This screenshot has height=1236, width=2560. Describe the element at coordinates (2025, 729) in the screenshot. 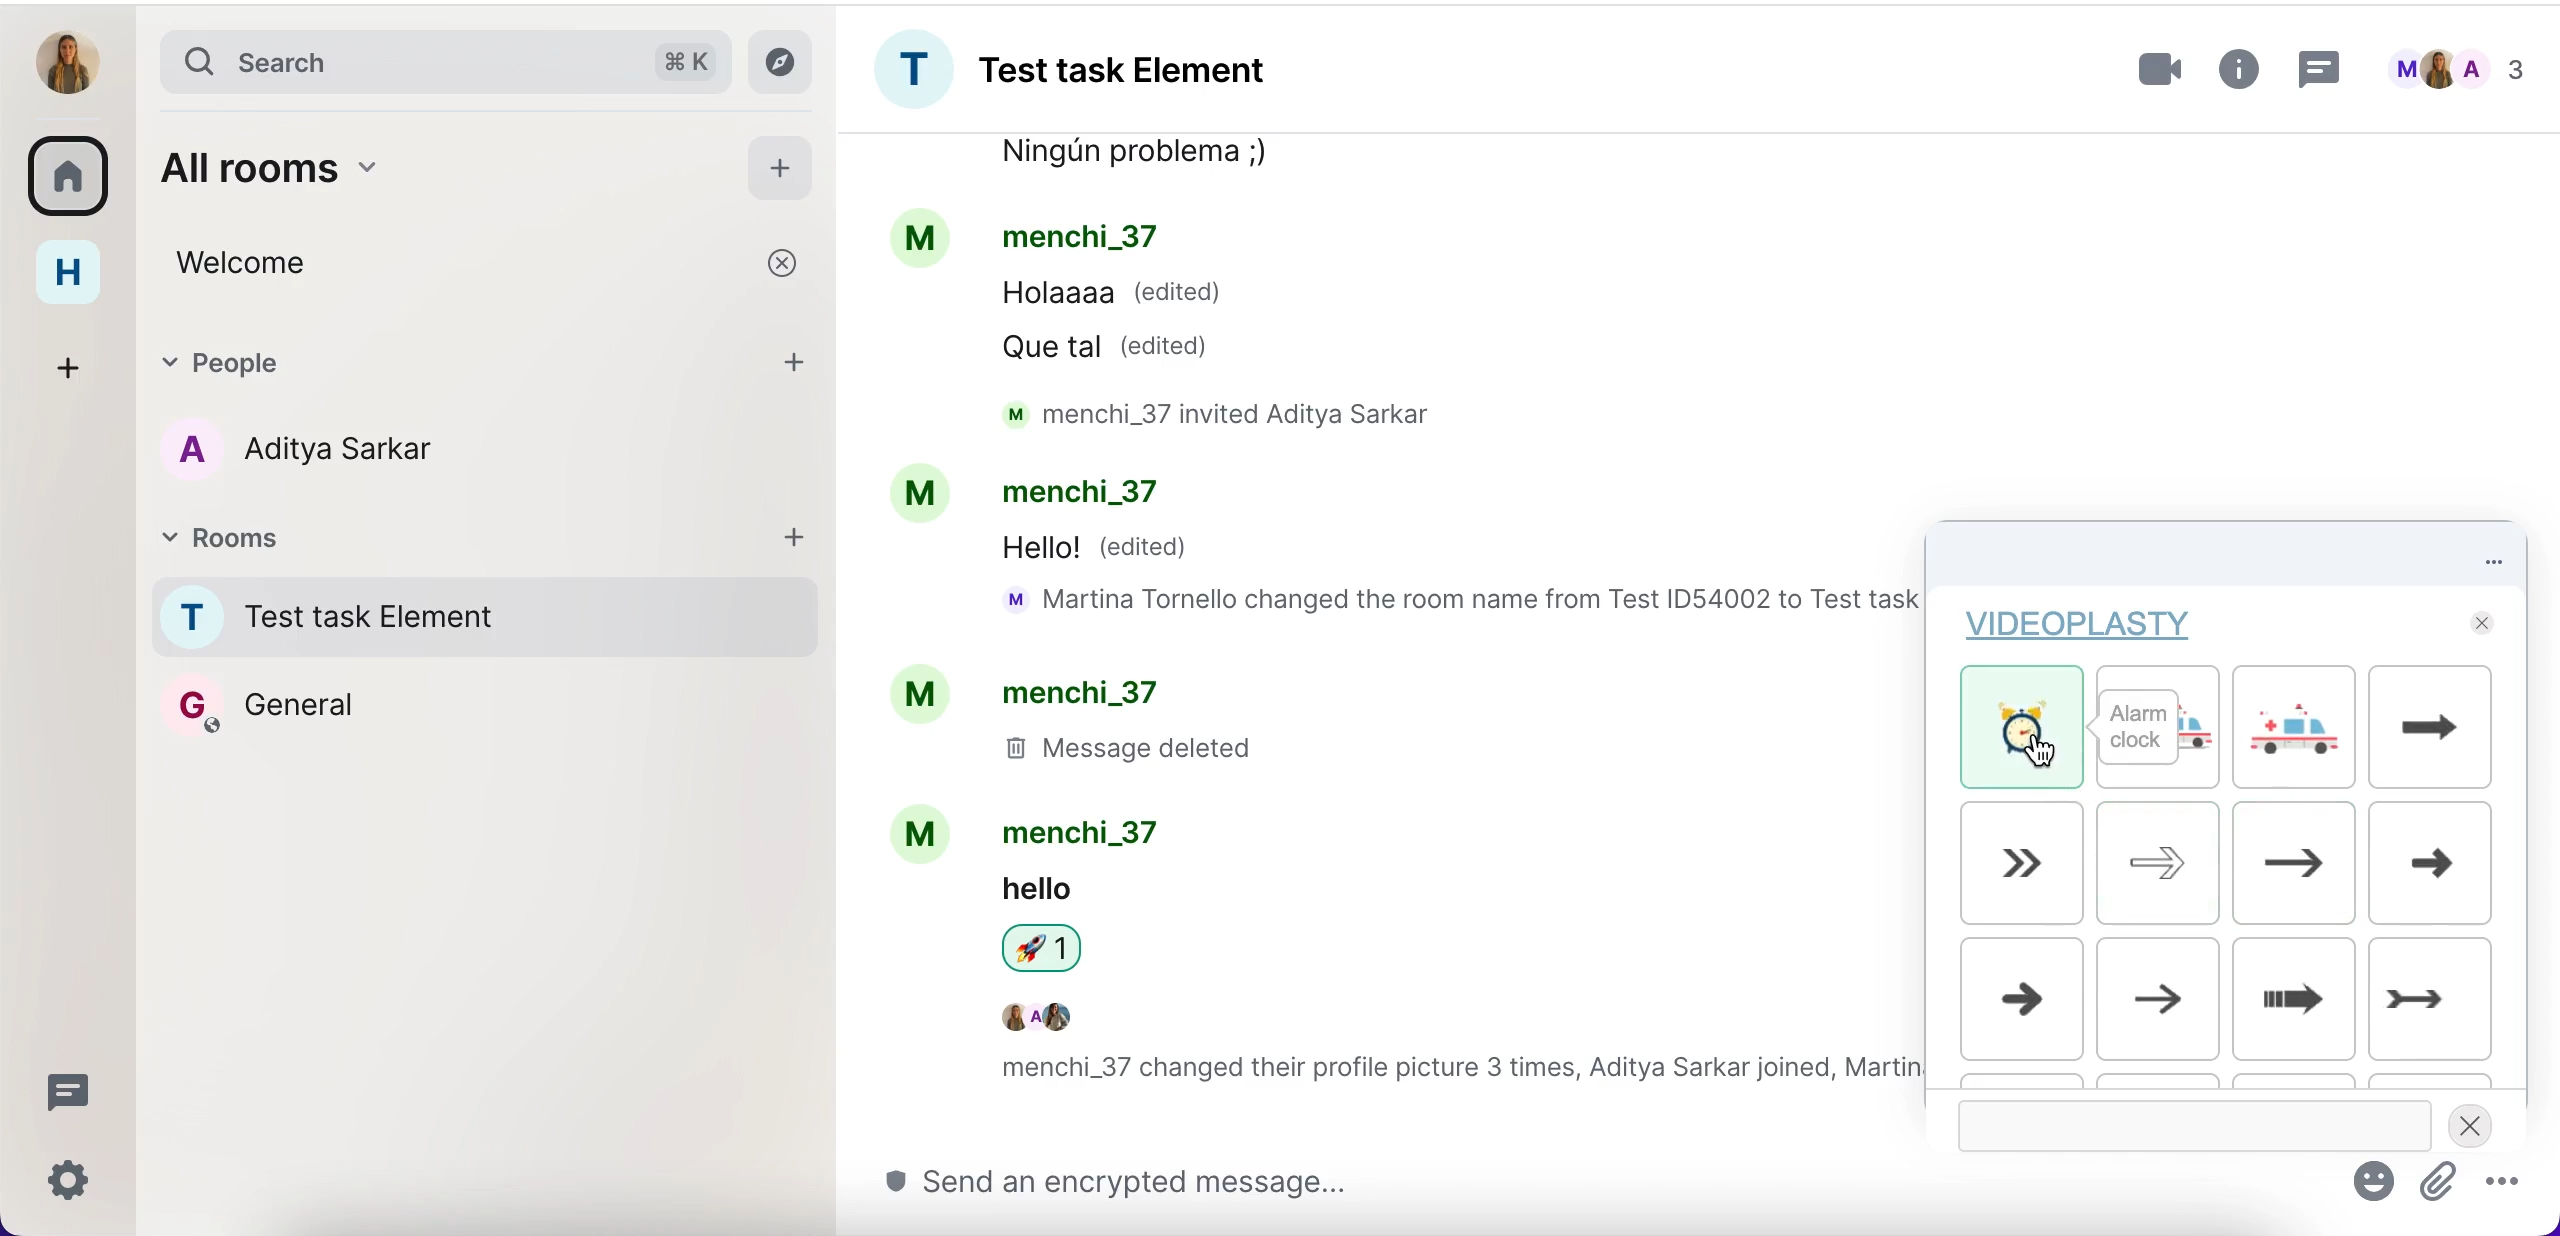

I see `alarm clock gif 1` at that location.